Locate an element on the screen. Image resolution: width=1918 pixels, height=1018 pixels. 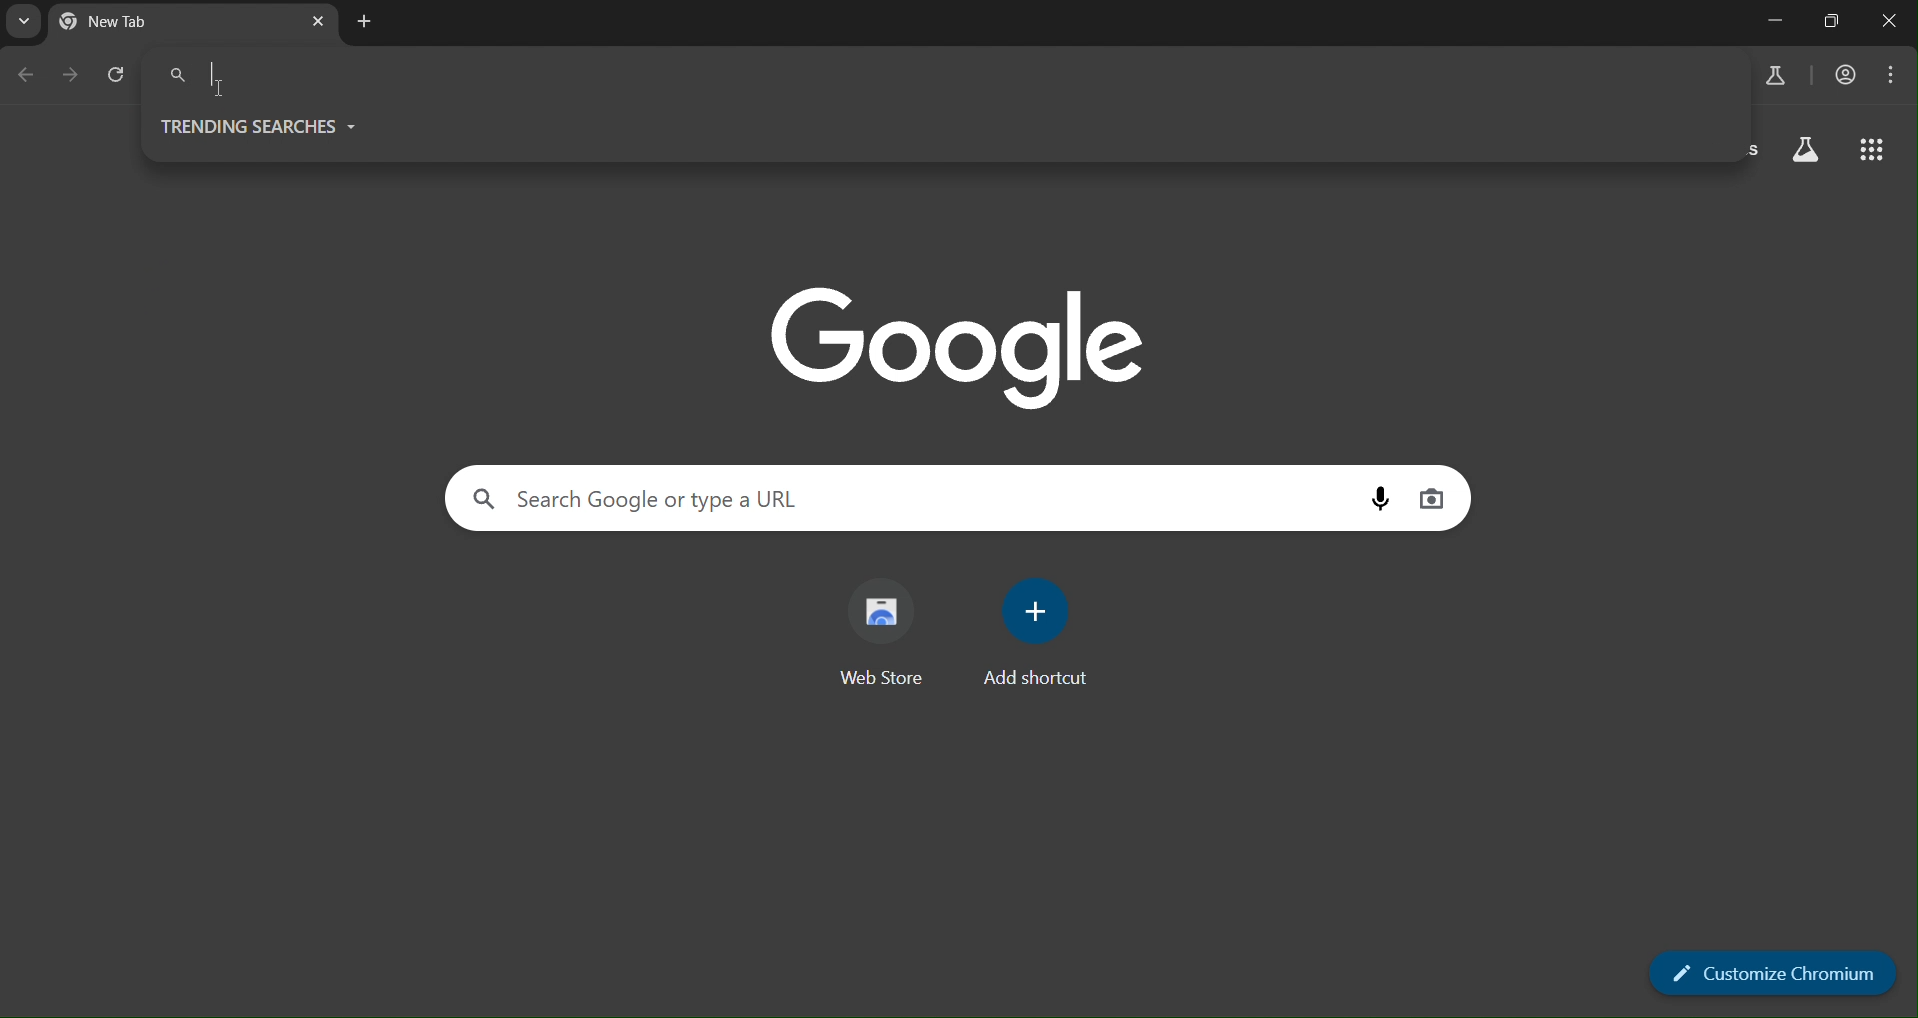
search google or type a URL is located at coordinates (390, 73).